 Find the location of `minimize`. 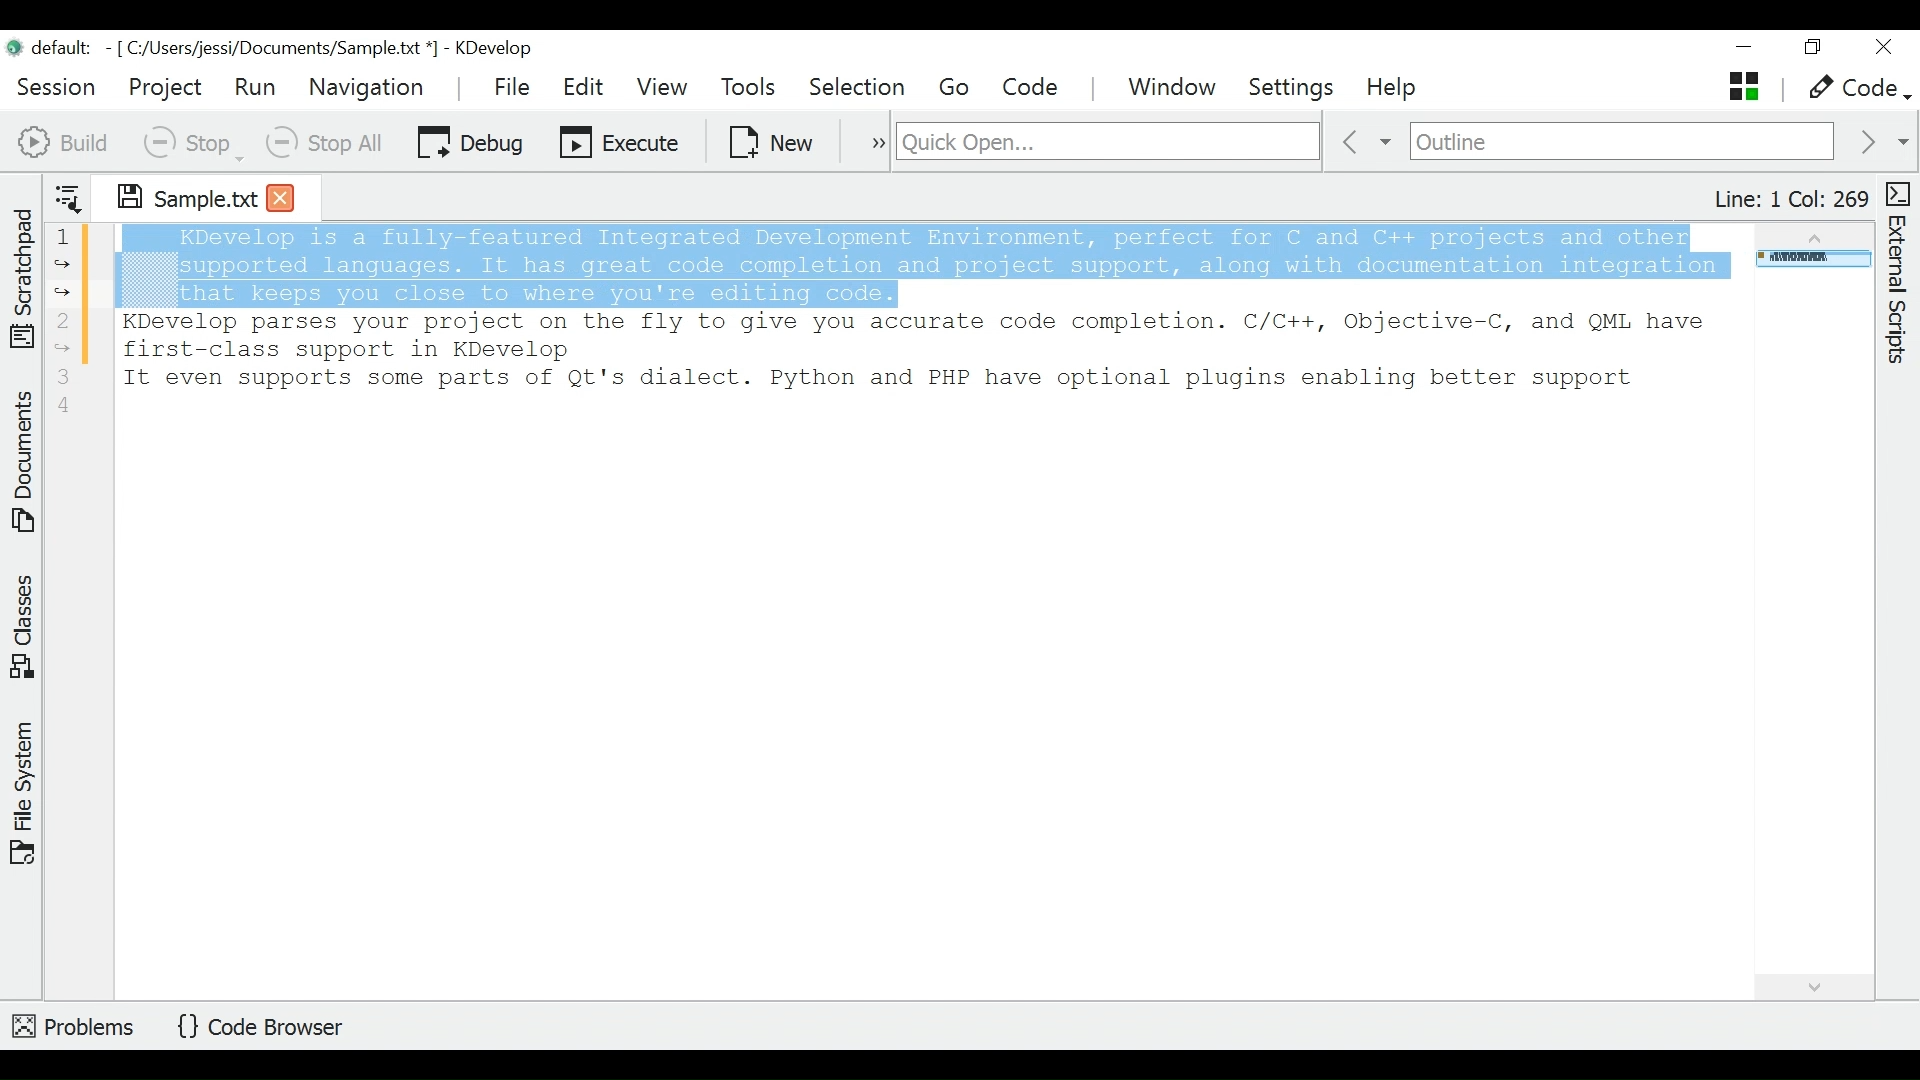

minimize is located at coordinates (1747, 49).